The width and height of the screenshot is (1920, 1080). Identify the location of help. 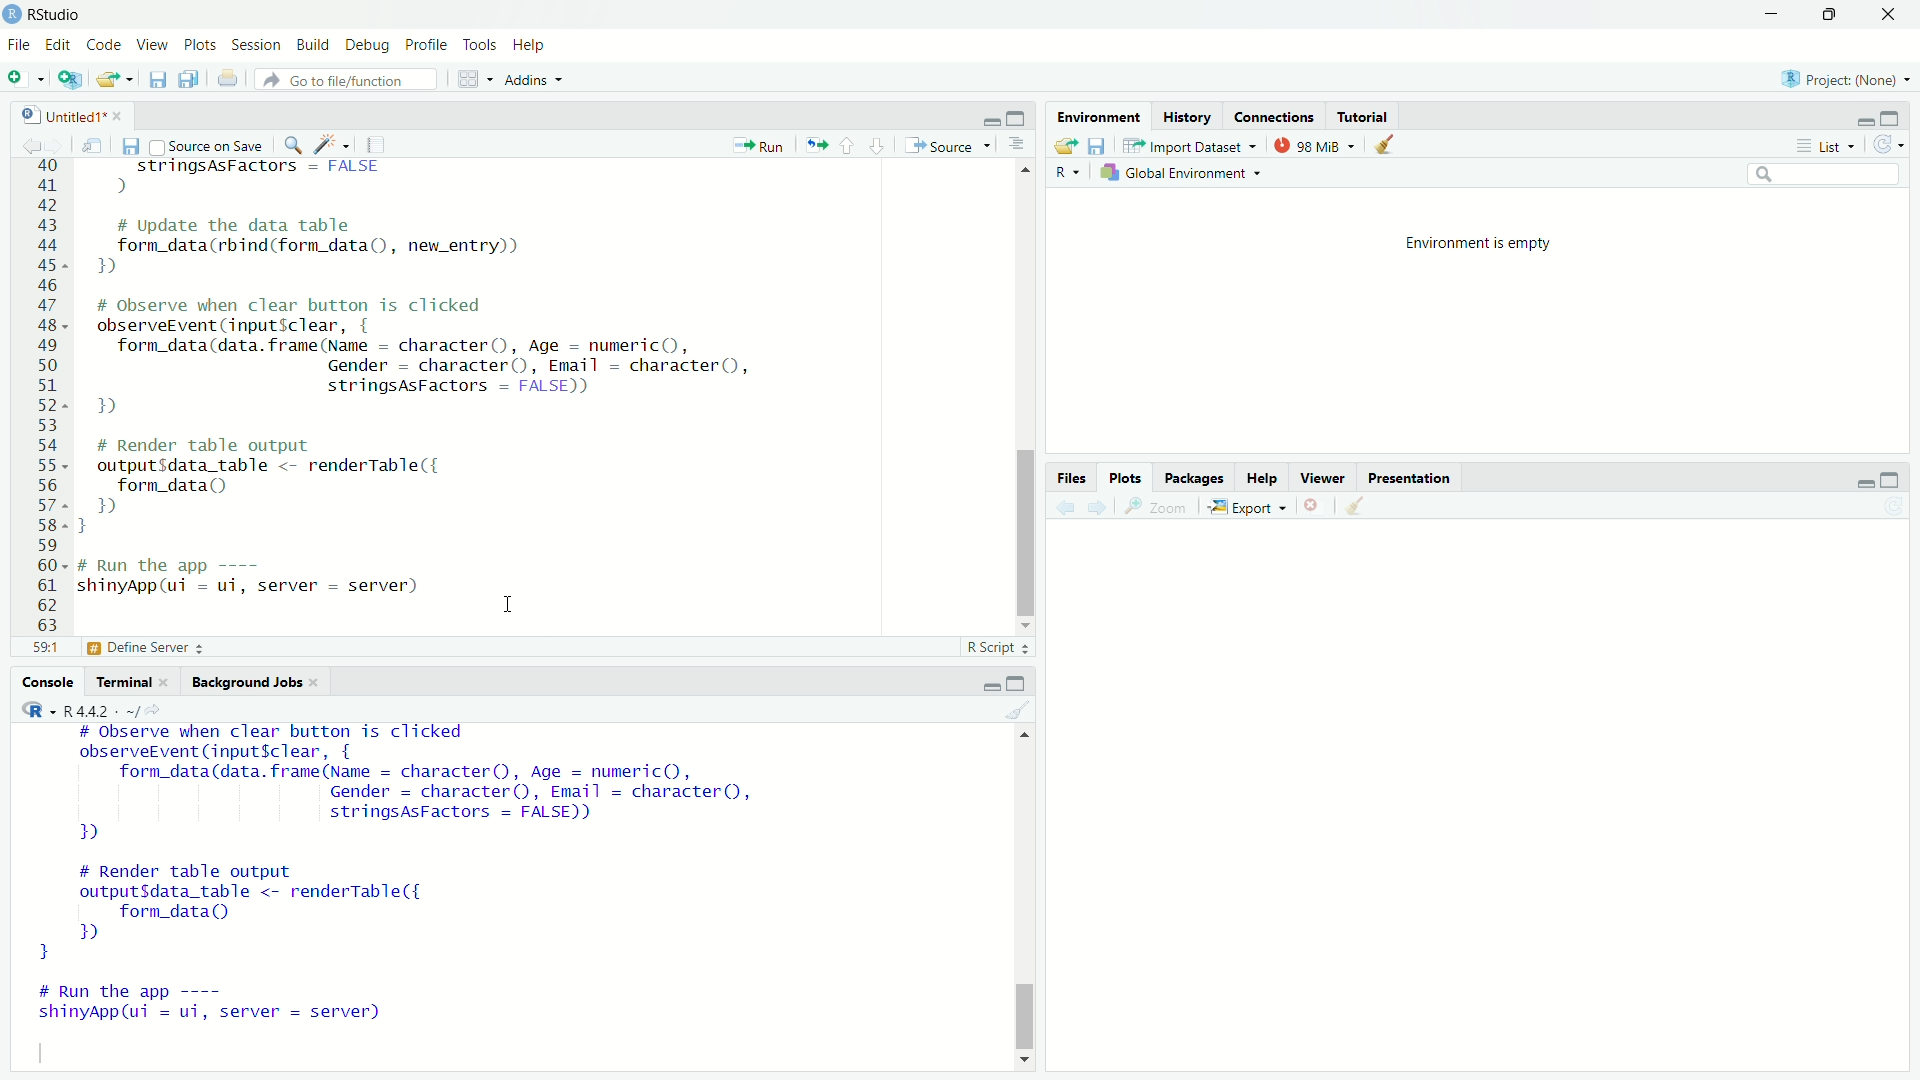
(1260, 477).